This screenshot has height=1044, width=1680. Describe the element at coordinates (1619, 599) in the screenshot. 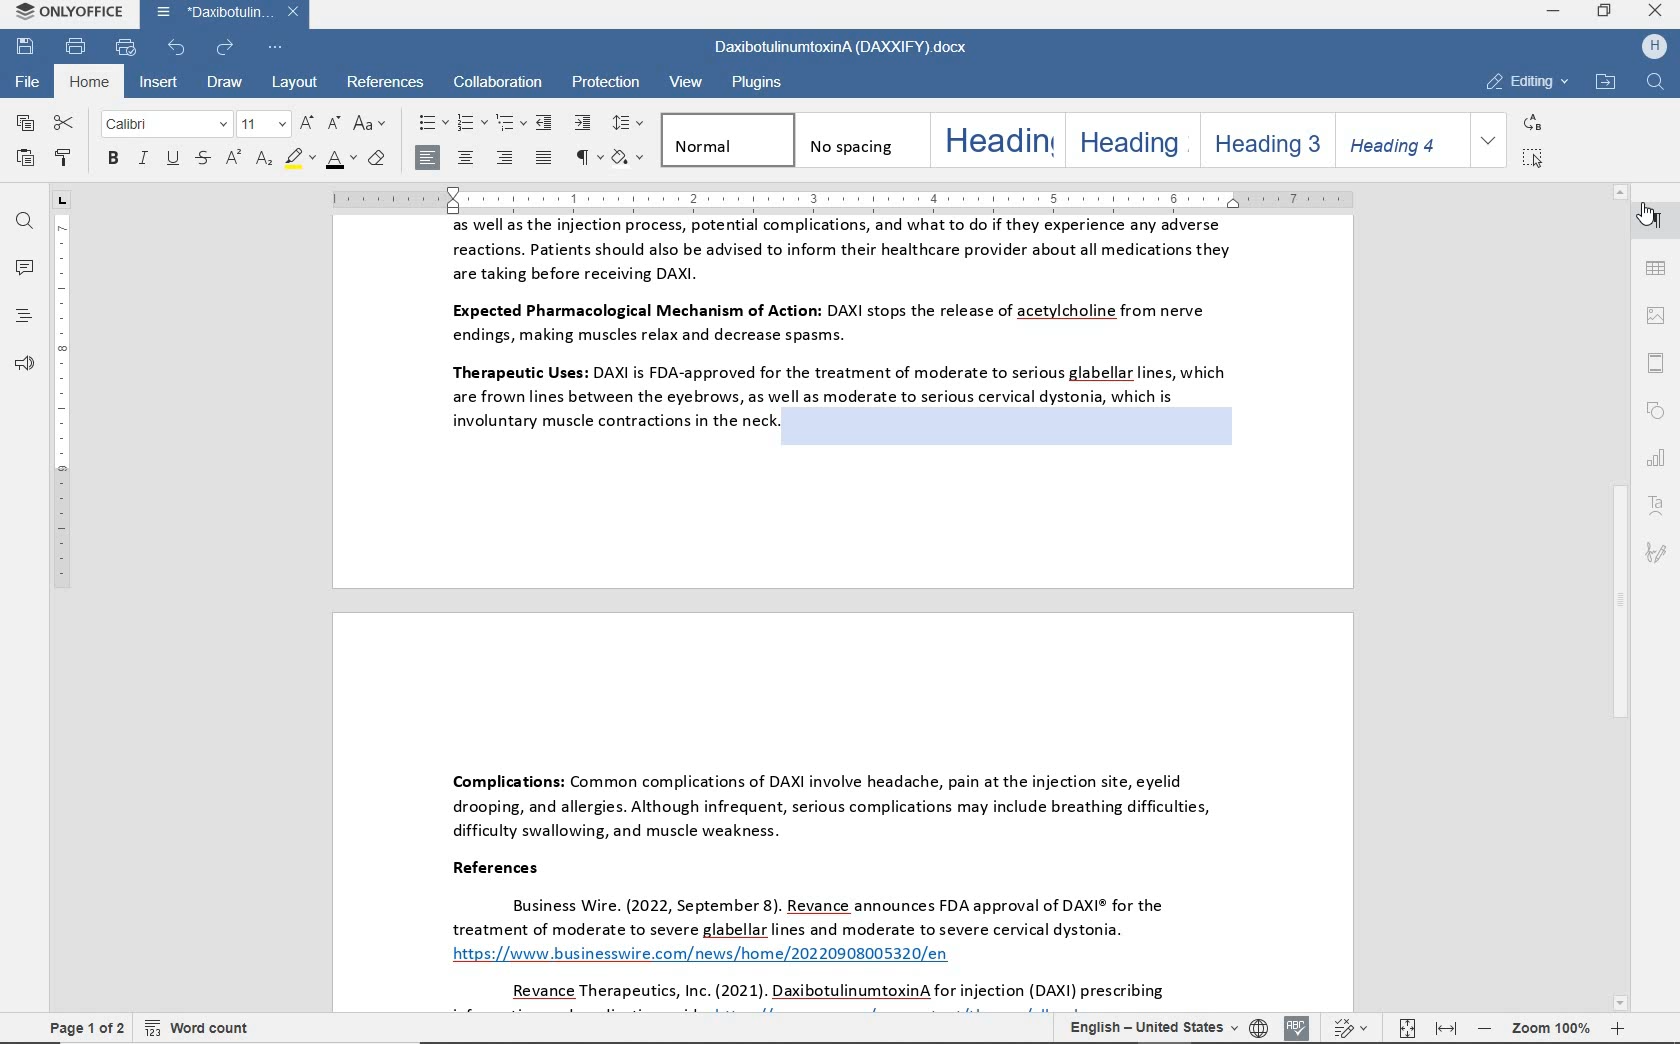

I see `scrollbar` at that location.